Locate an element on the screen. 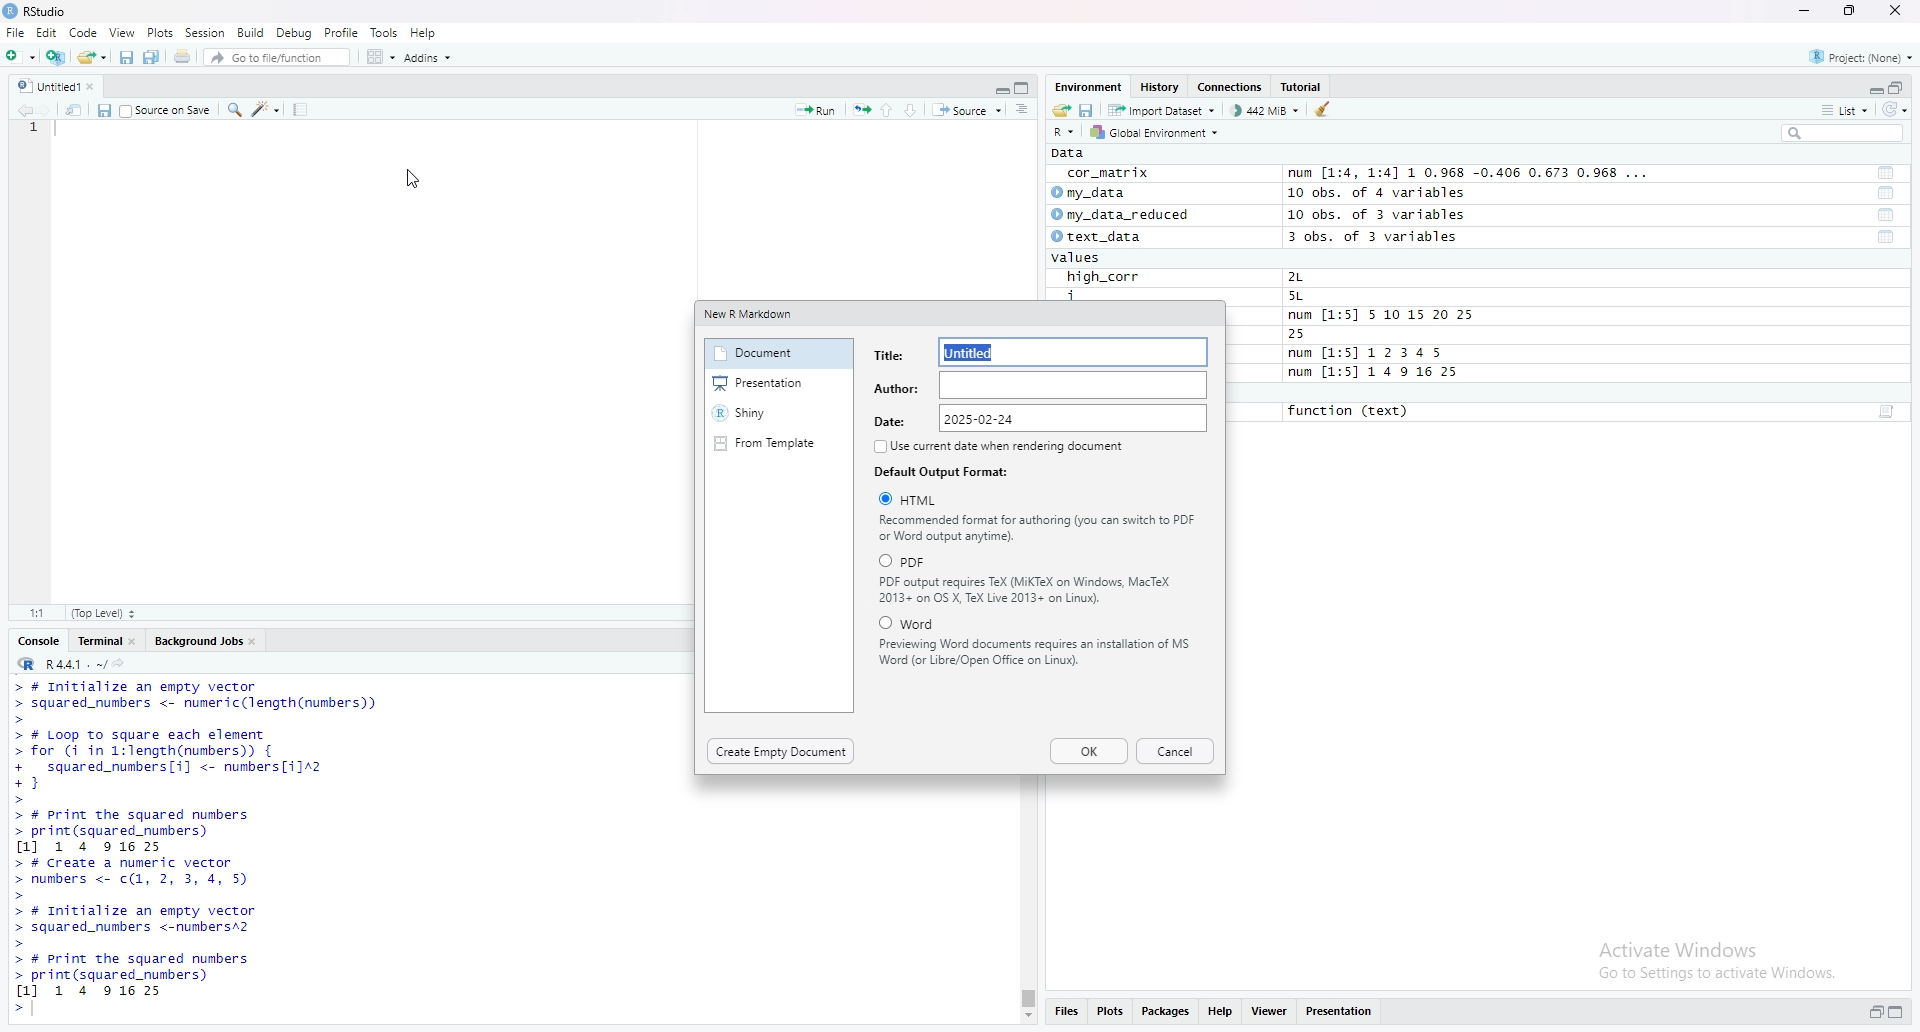 The width and height of the screenshot is (1920, 1032). function (text) is located at coordinates (1352, 413).